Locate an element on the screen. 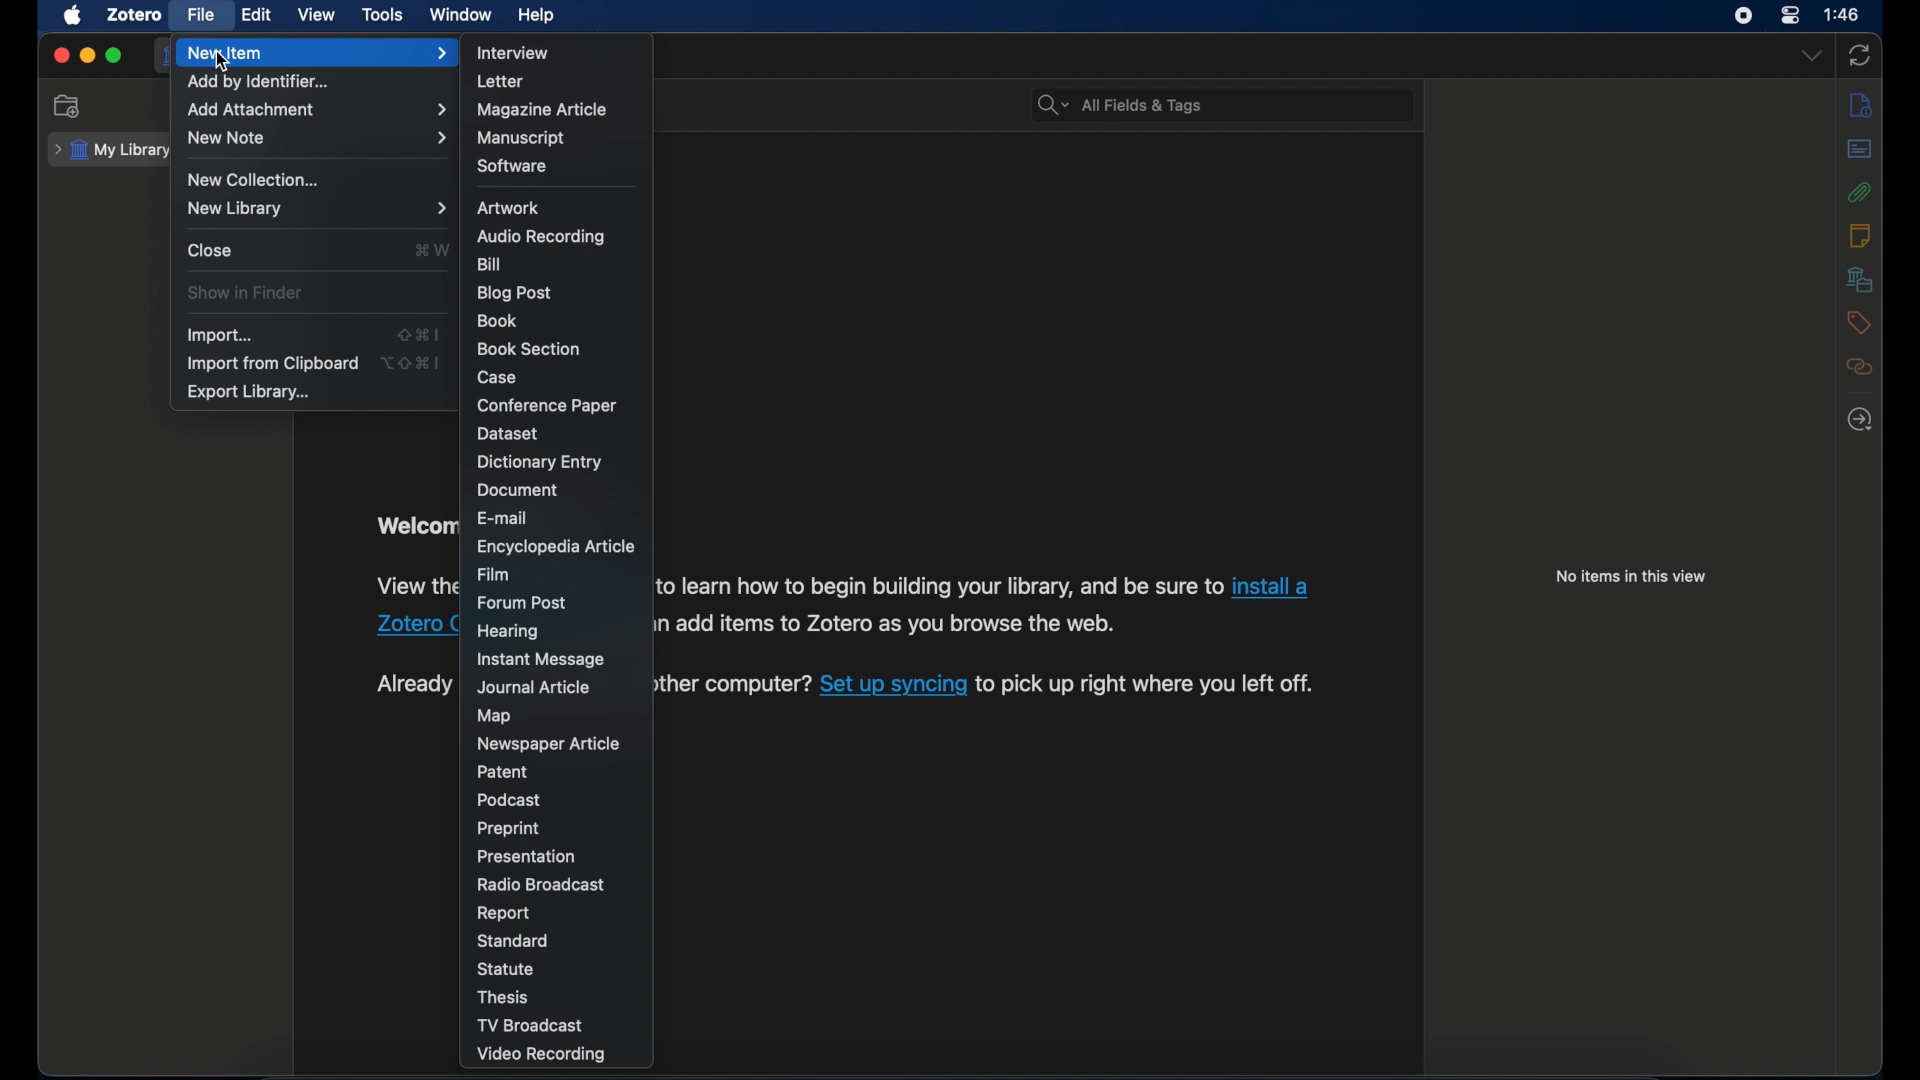  close is located at coordinates (210, 249).